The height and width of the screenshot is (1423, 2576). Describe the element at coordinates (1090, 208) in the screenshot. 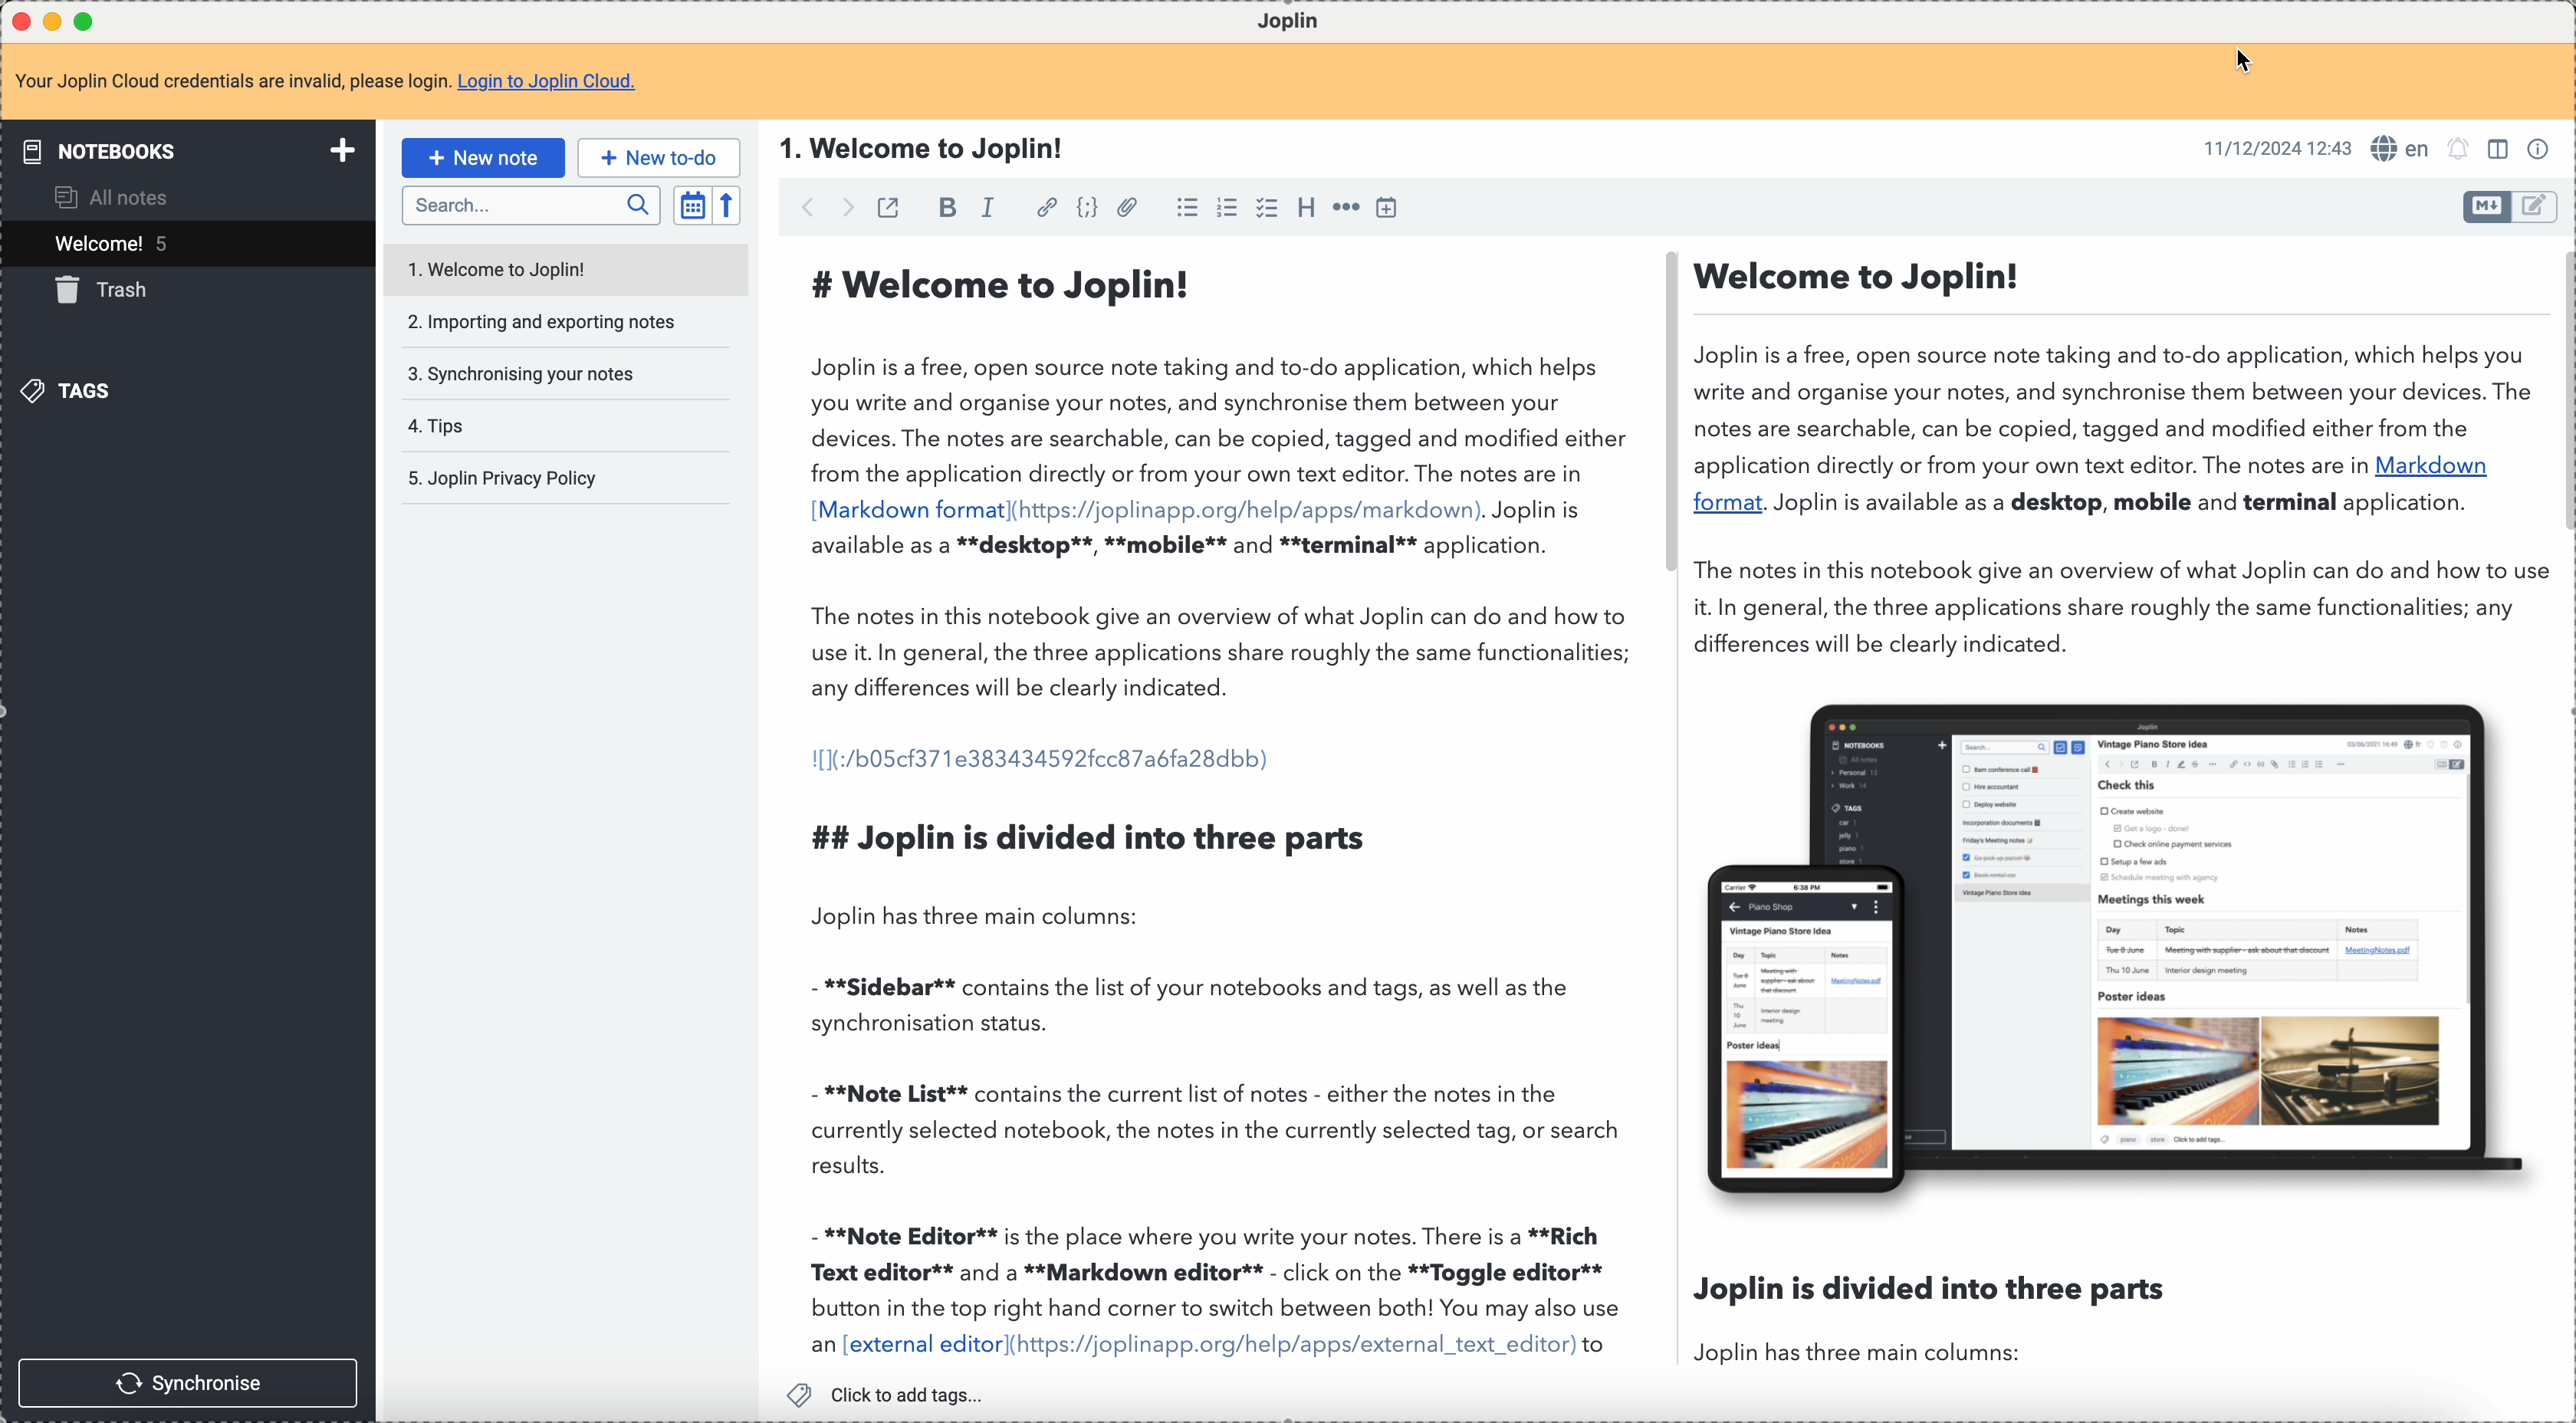

I see `code` at that location.